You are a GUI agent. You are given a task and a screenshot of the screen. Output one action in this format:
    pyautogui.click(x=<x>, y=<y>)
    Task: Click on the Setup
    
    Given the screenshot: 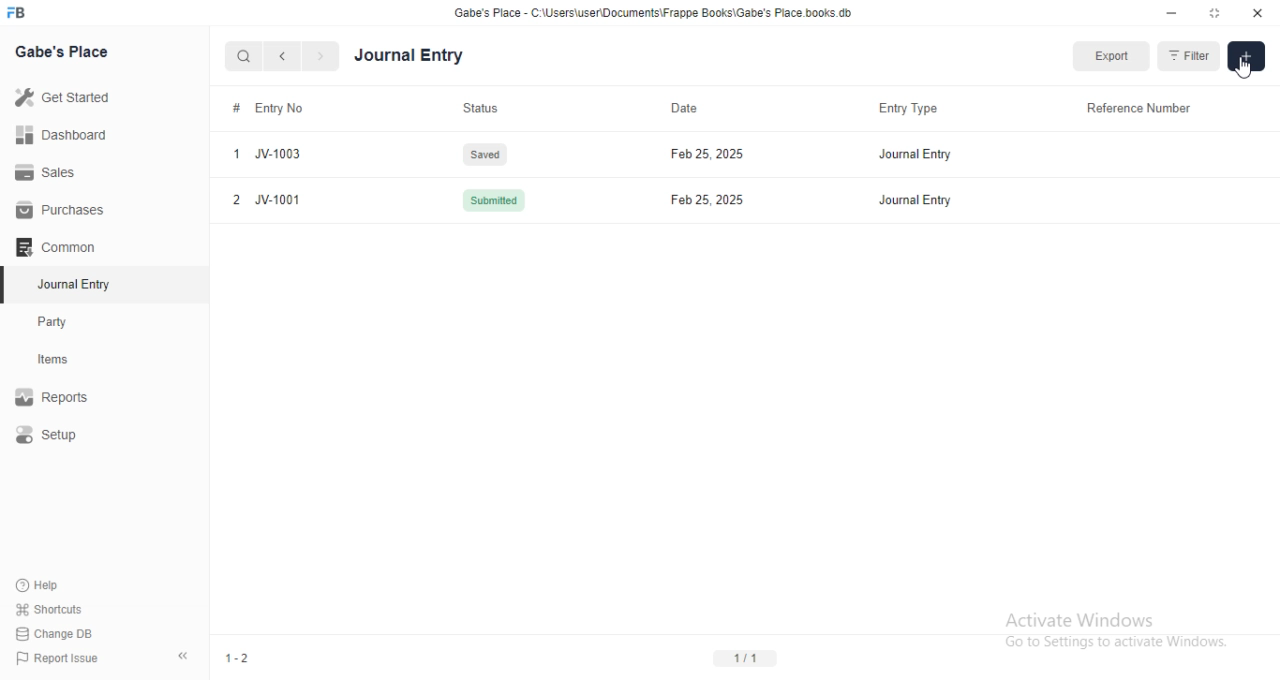 What is the action you would take?
    pyautogui.click(x=49, y=434)
    